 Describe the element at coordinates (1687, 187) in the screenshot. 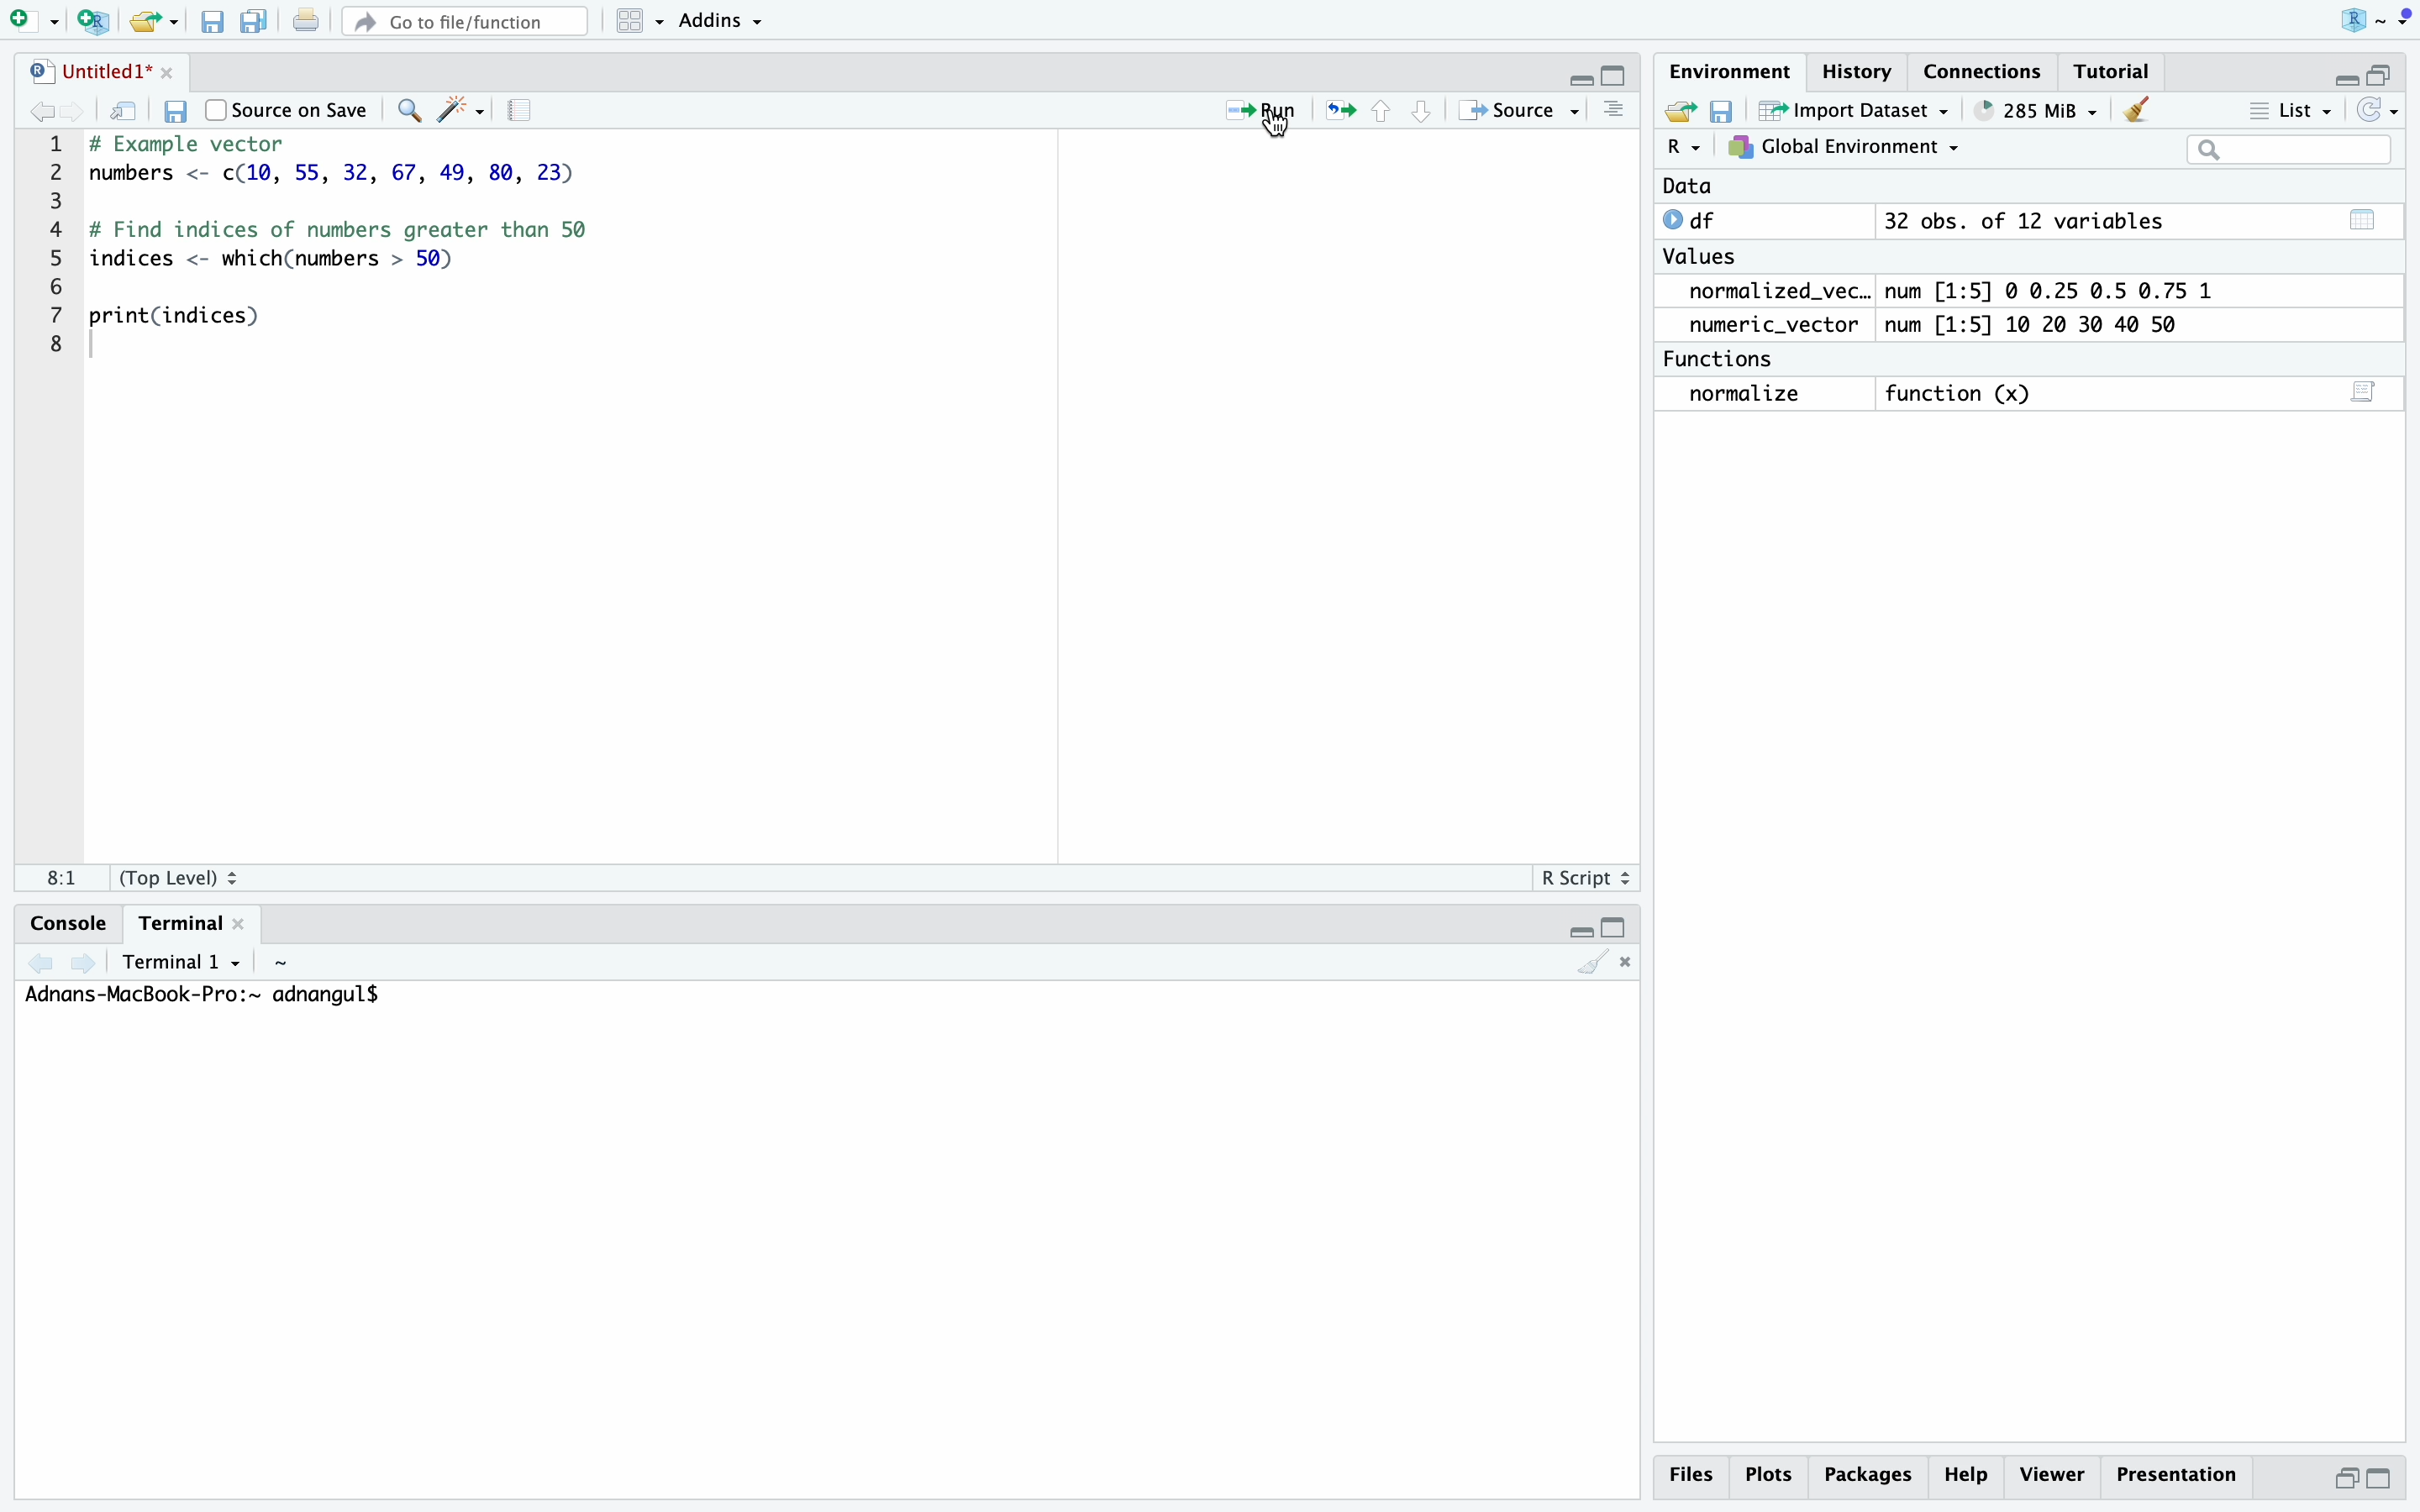

I see `Data` at that location.